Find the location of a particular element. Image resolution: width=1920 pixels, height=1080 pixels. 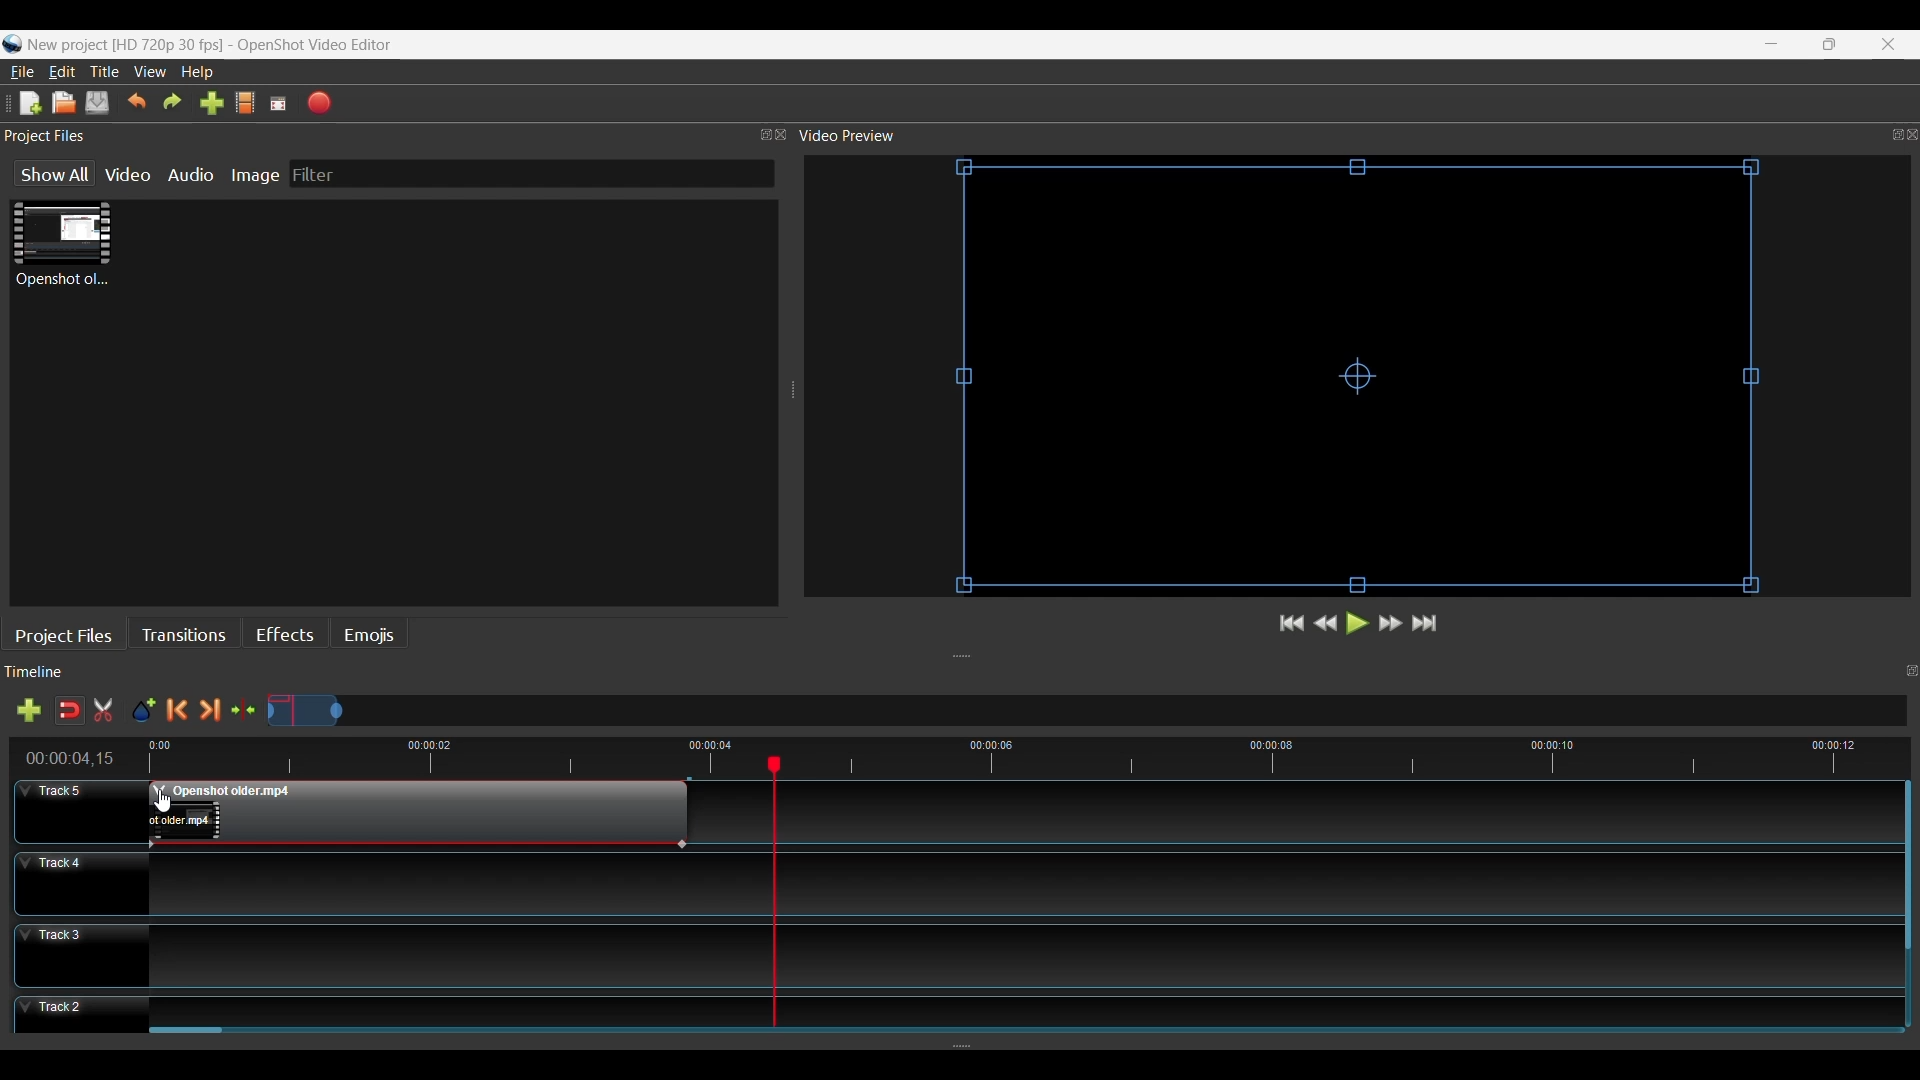

Clip at track Panel is located at coordinates (416, 814).